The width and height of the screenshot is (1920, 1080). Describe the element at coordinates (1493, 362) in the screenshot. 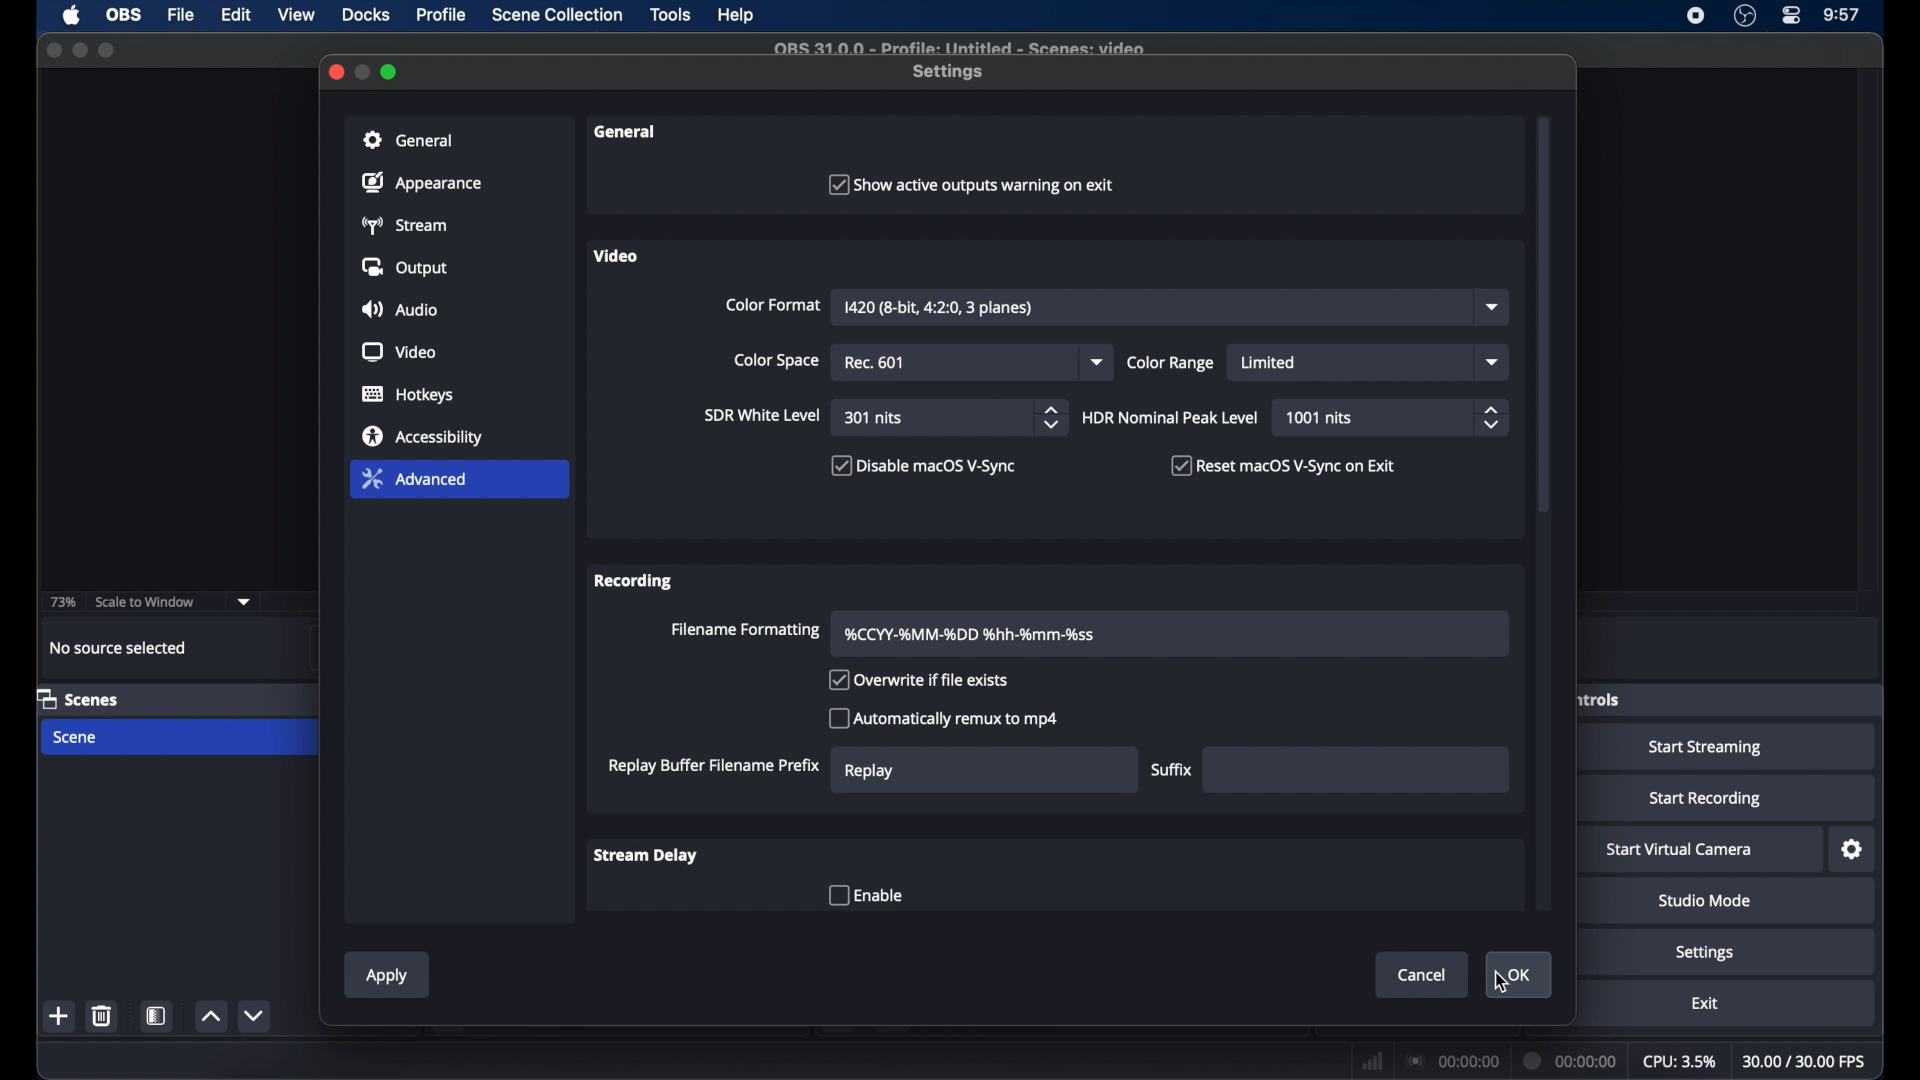

I see `dropdown` at that location.